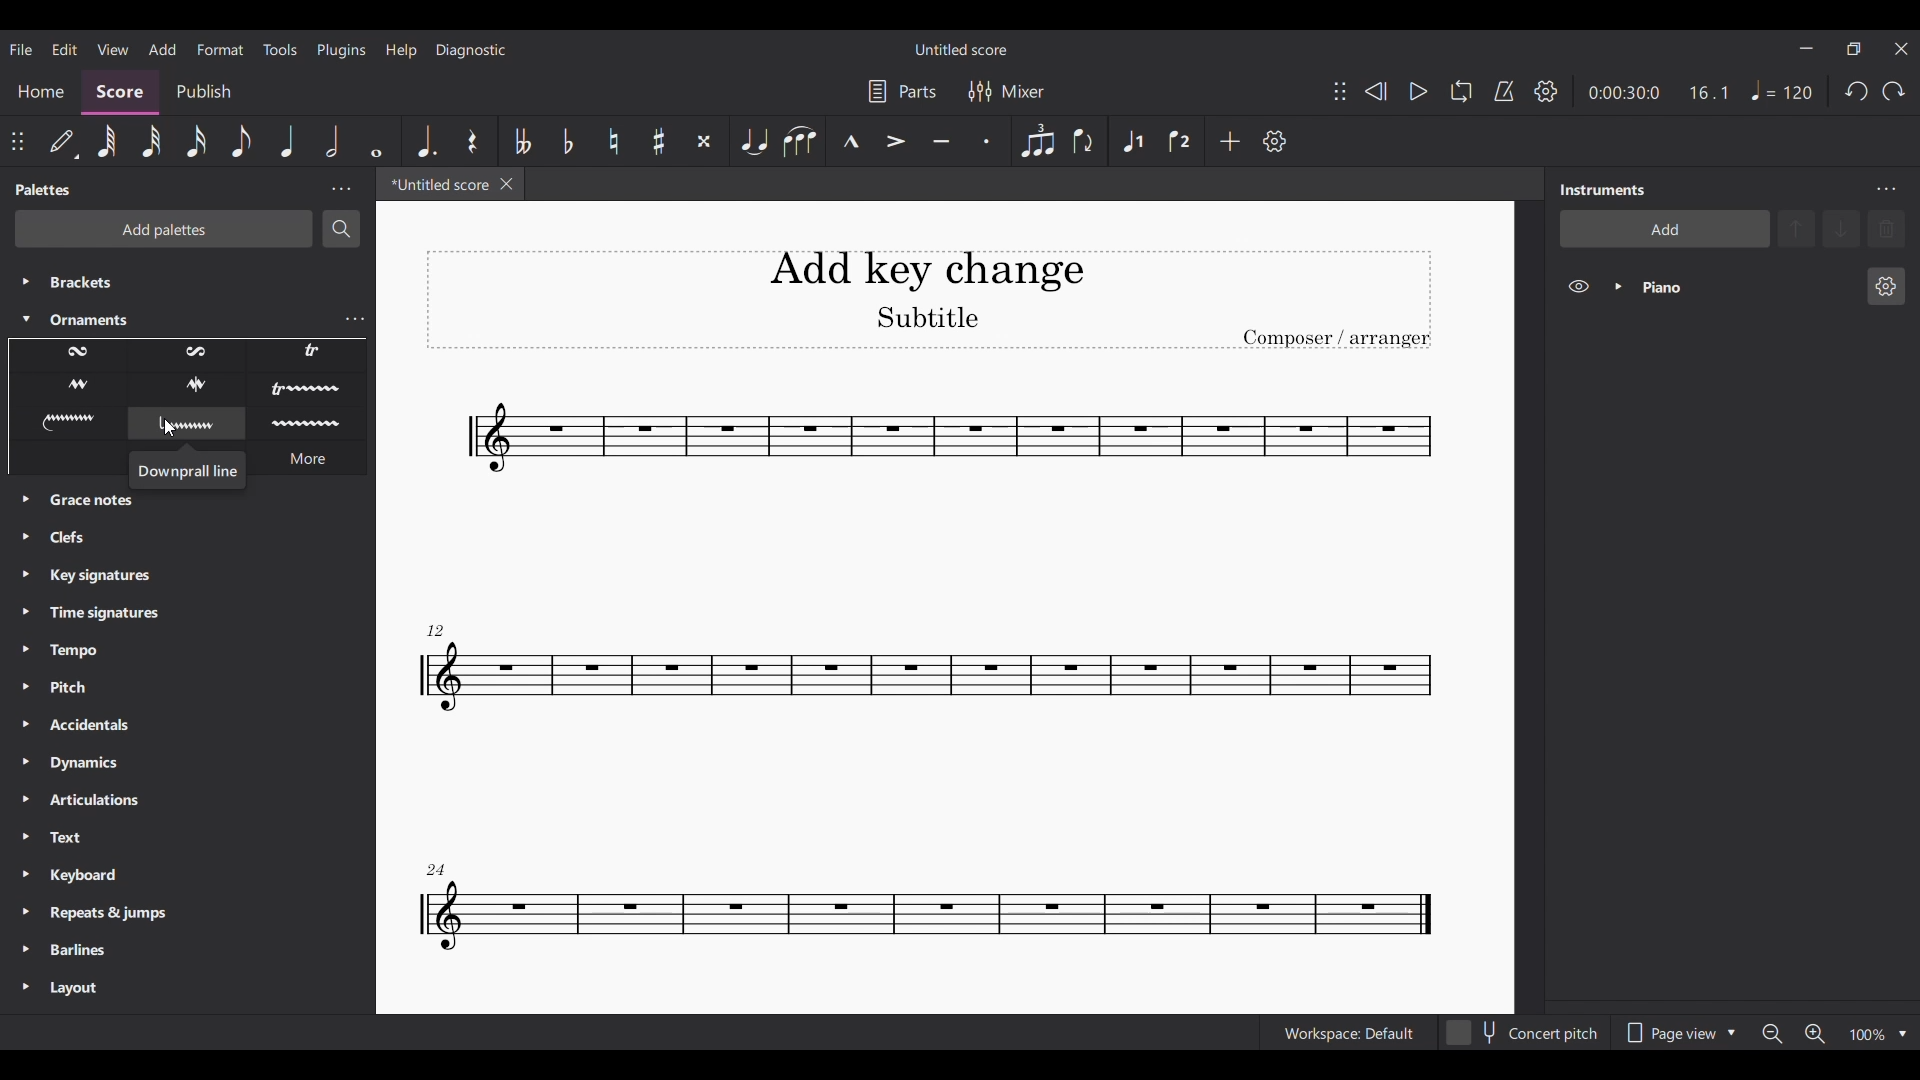  I want to click on Playback settings, so click(1546, 92).